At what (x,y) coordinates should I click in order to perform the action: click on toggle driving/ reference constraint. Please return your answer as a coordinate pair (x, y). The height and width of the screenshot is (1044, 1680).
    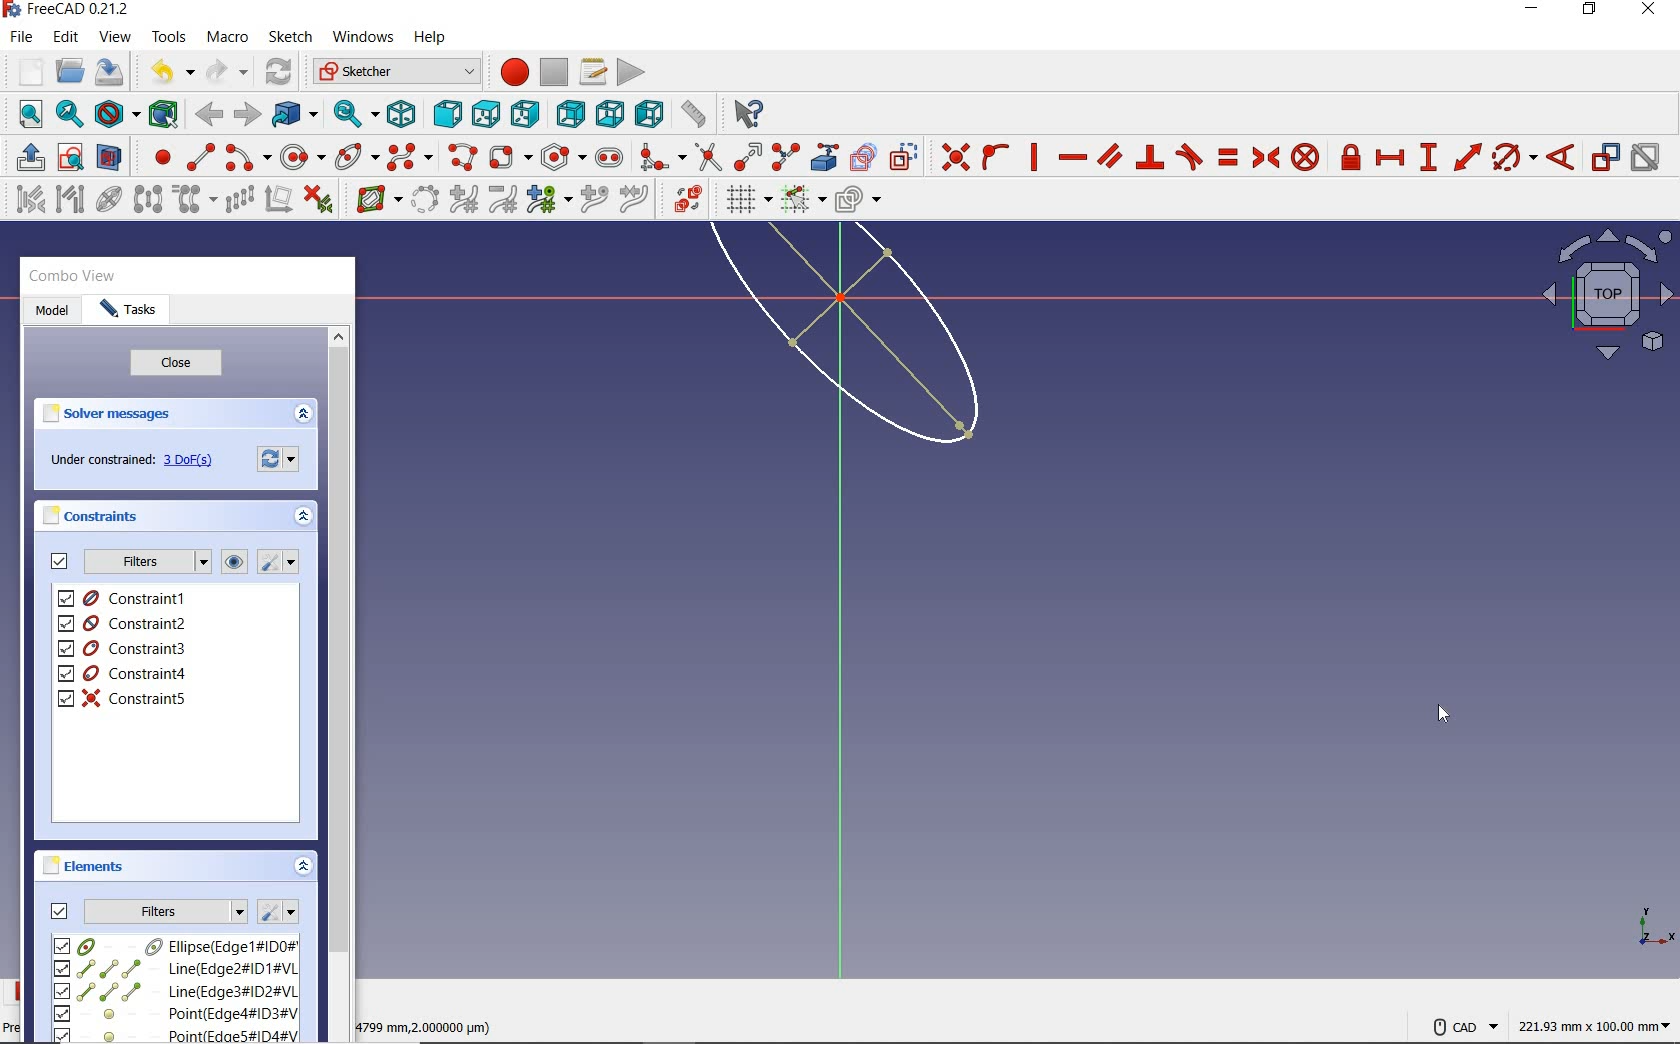
    Looking at the image, I should click on (1606, 156).